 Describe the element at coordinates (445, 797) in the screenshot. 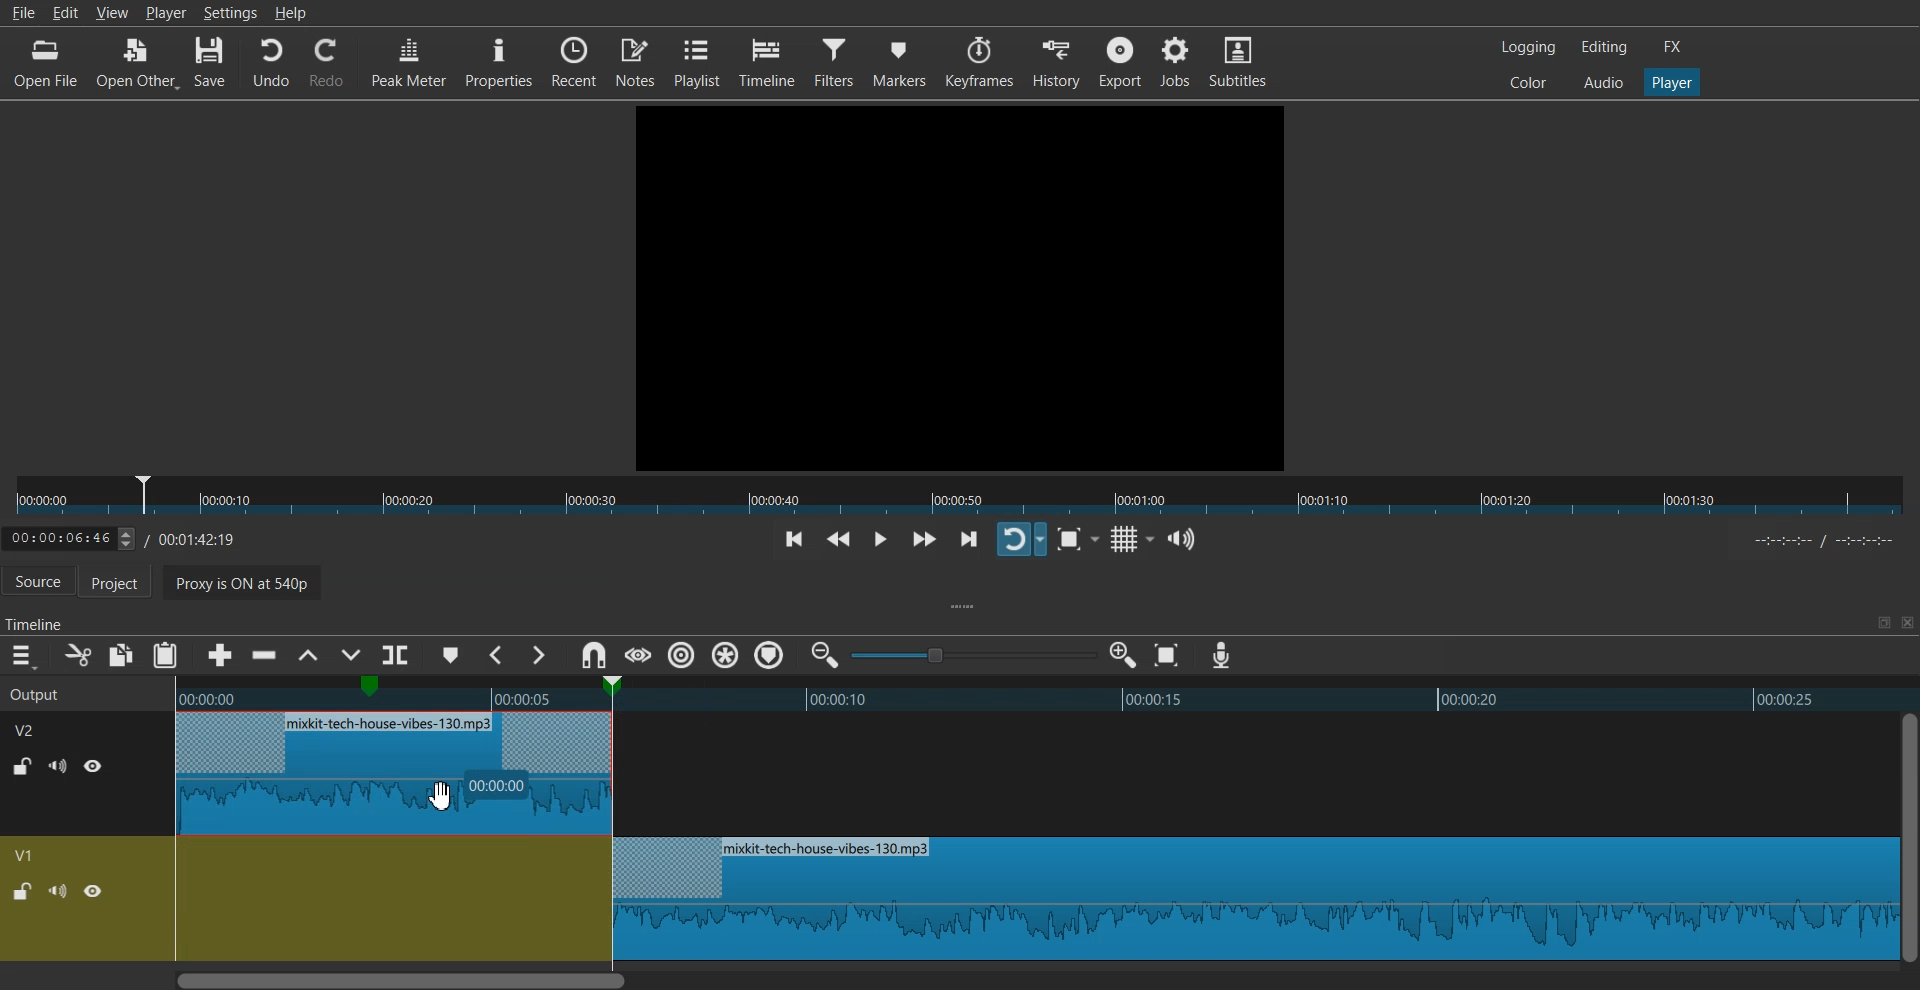

I see `Cursor` at that location.